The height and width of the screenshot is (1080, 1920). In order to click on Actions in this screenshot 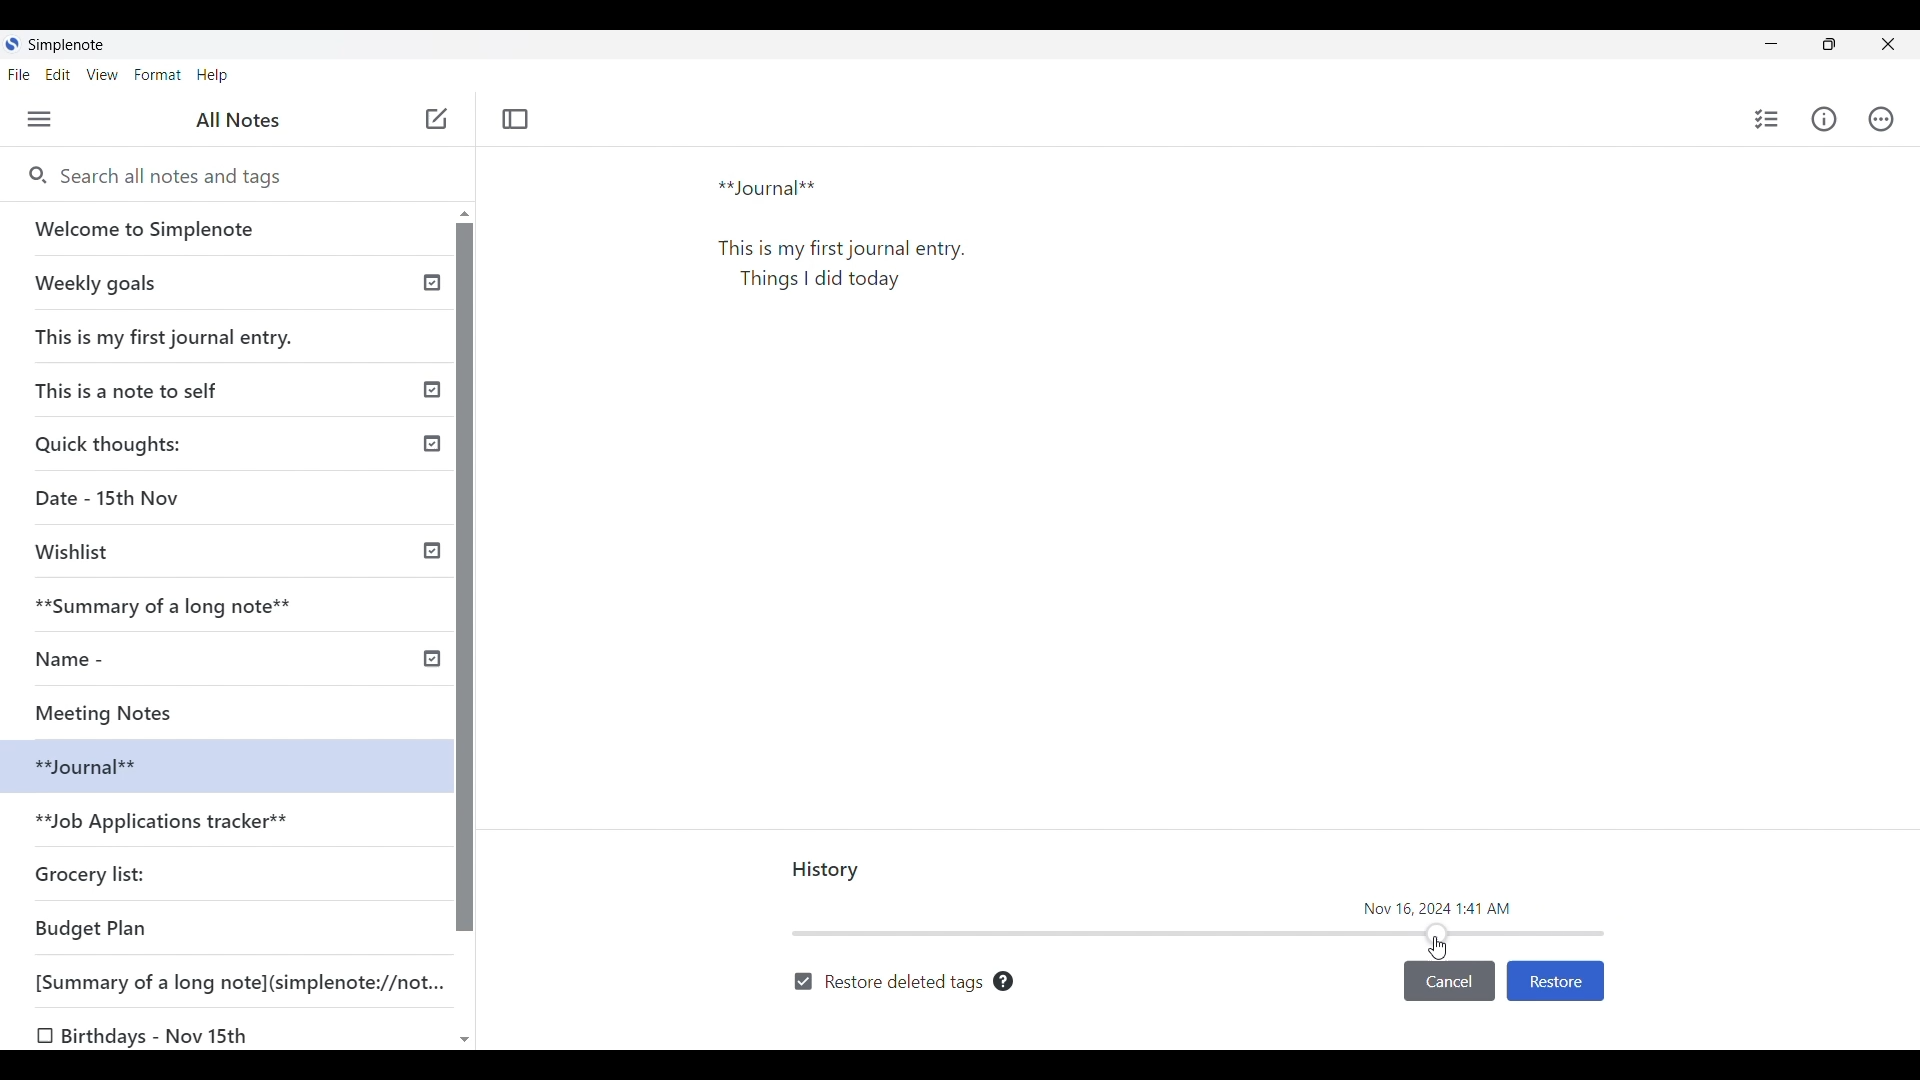, I will do `click(1881, 119)`.